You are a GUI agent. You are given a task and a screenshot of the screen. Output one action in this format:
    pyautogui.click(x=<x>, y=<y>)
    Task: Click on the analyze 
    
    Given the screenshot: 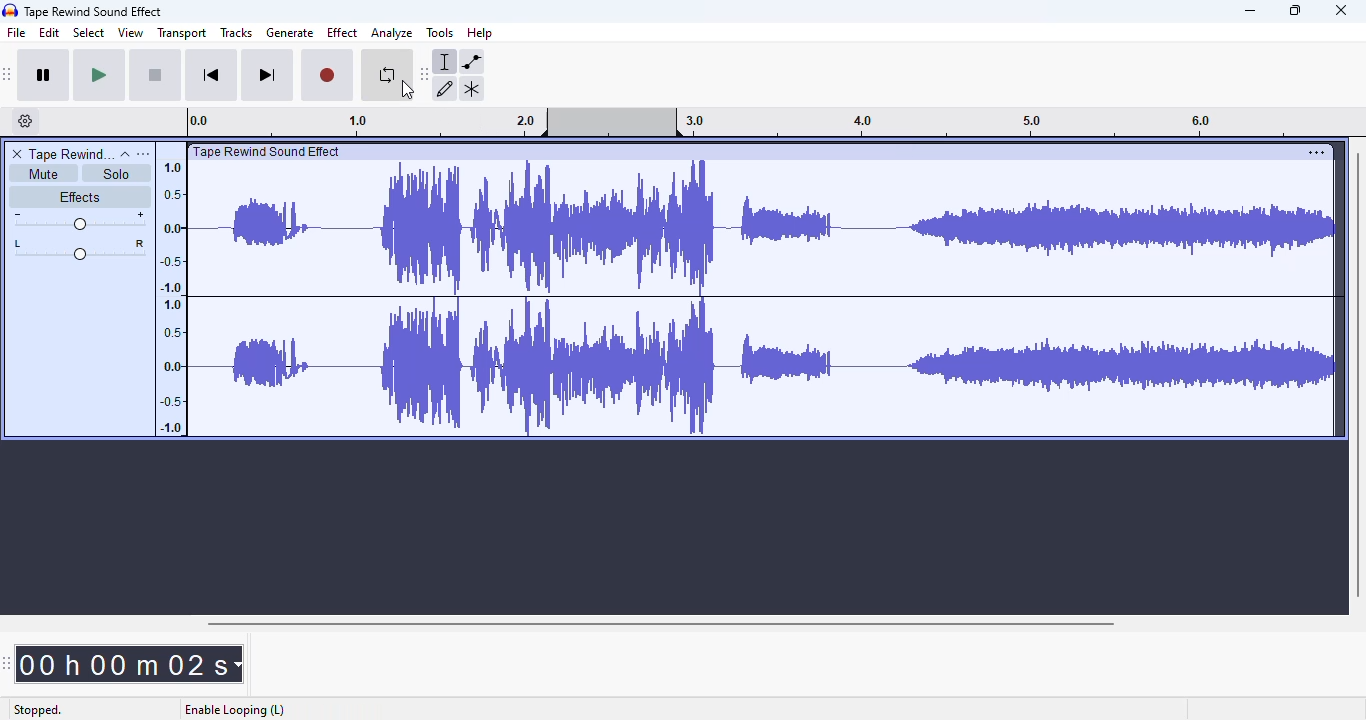 What is the action you would take?
    pyautogui.click(x=392, y=33)
    